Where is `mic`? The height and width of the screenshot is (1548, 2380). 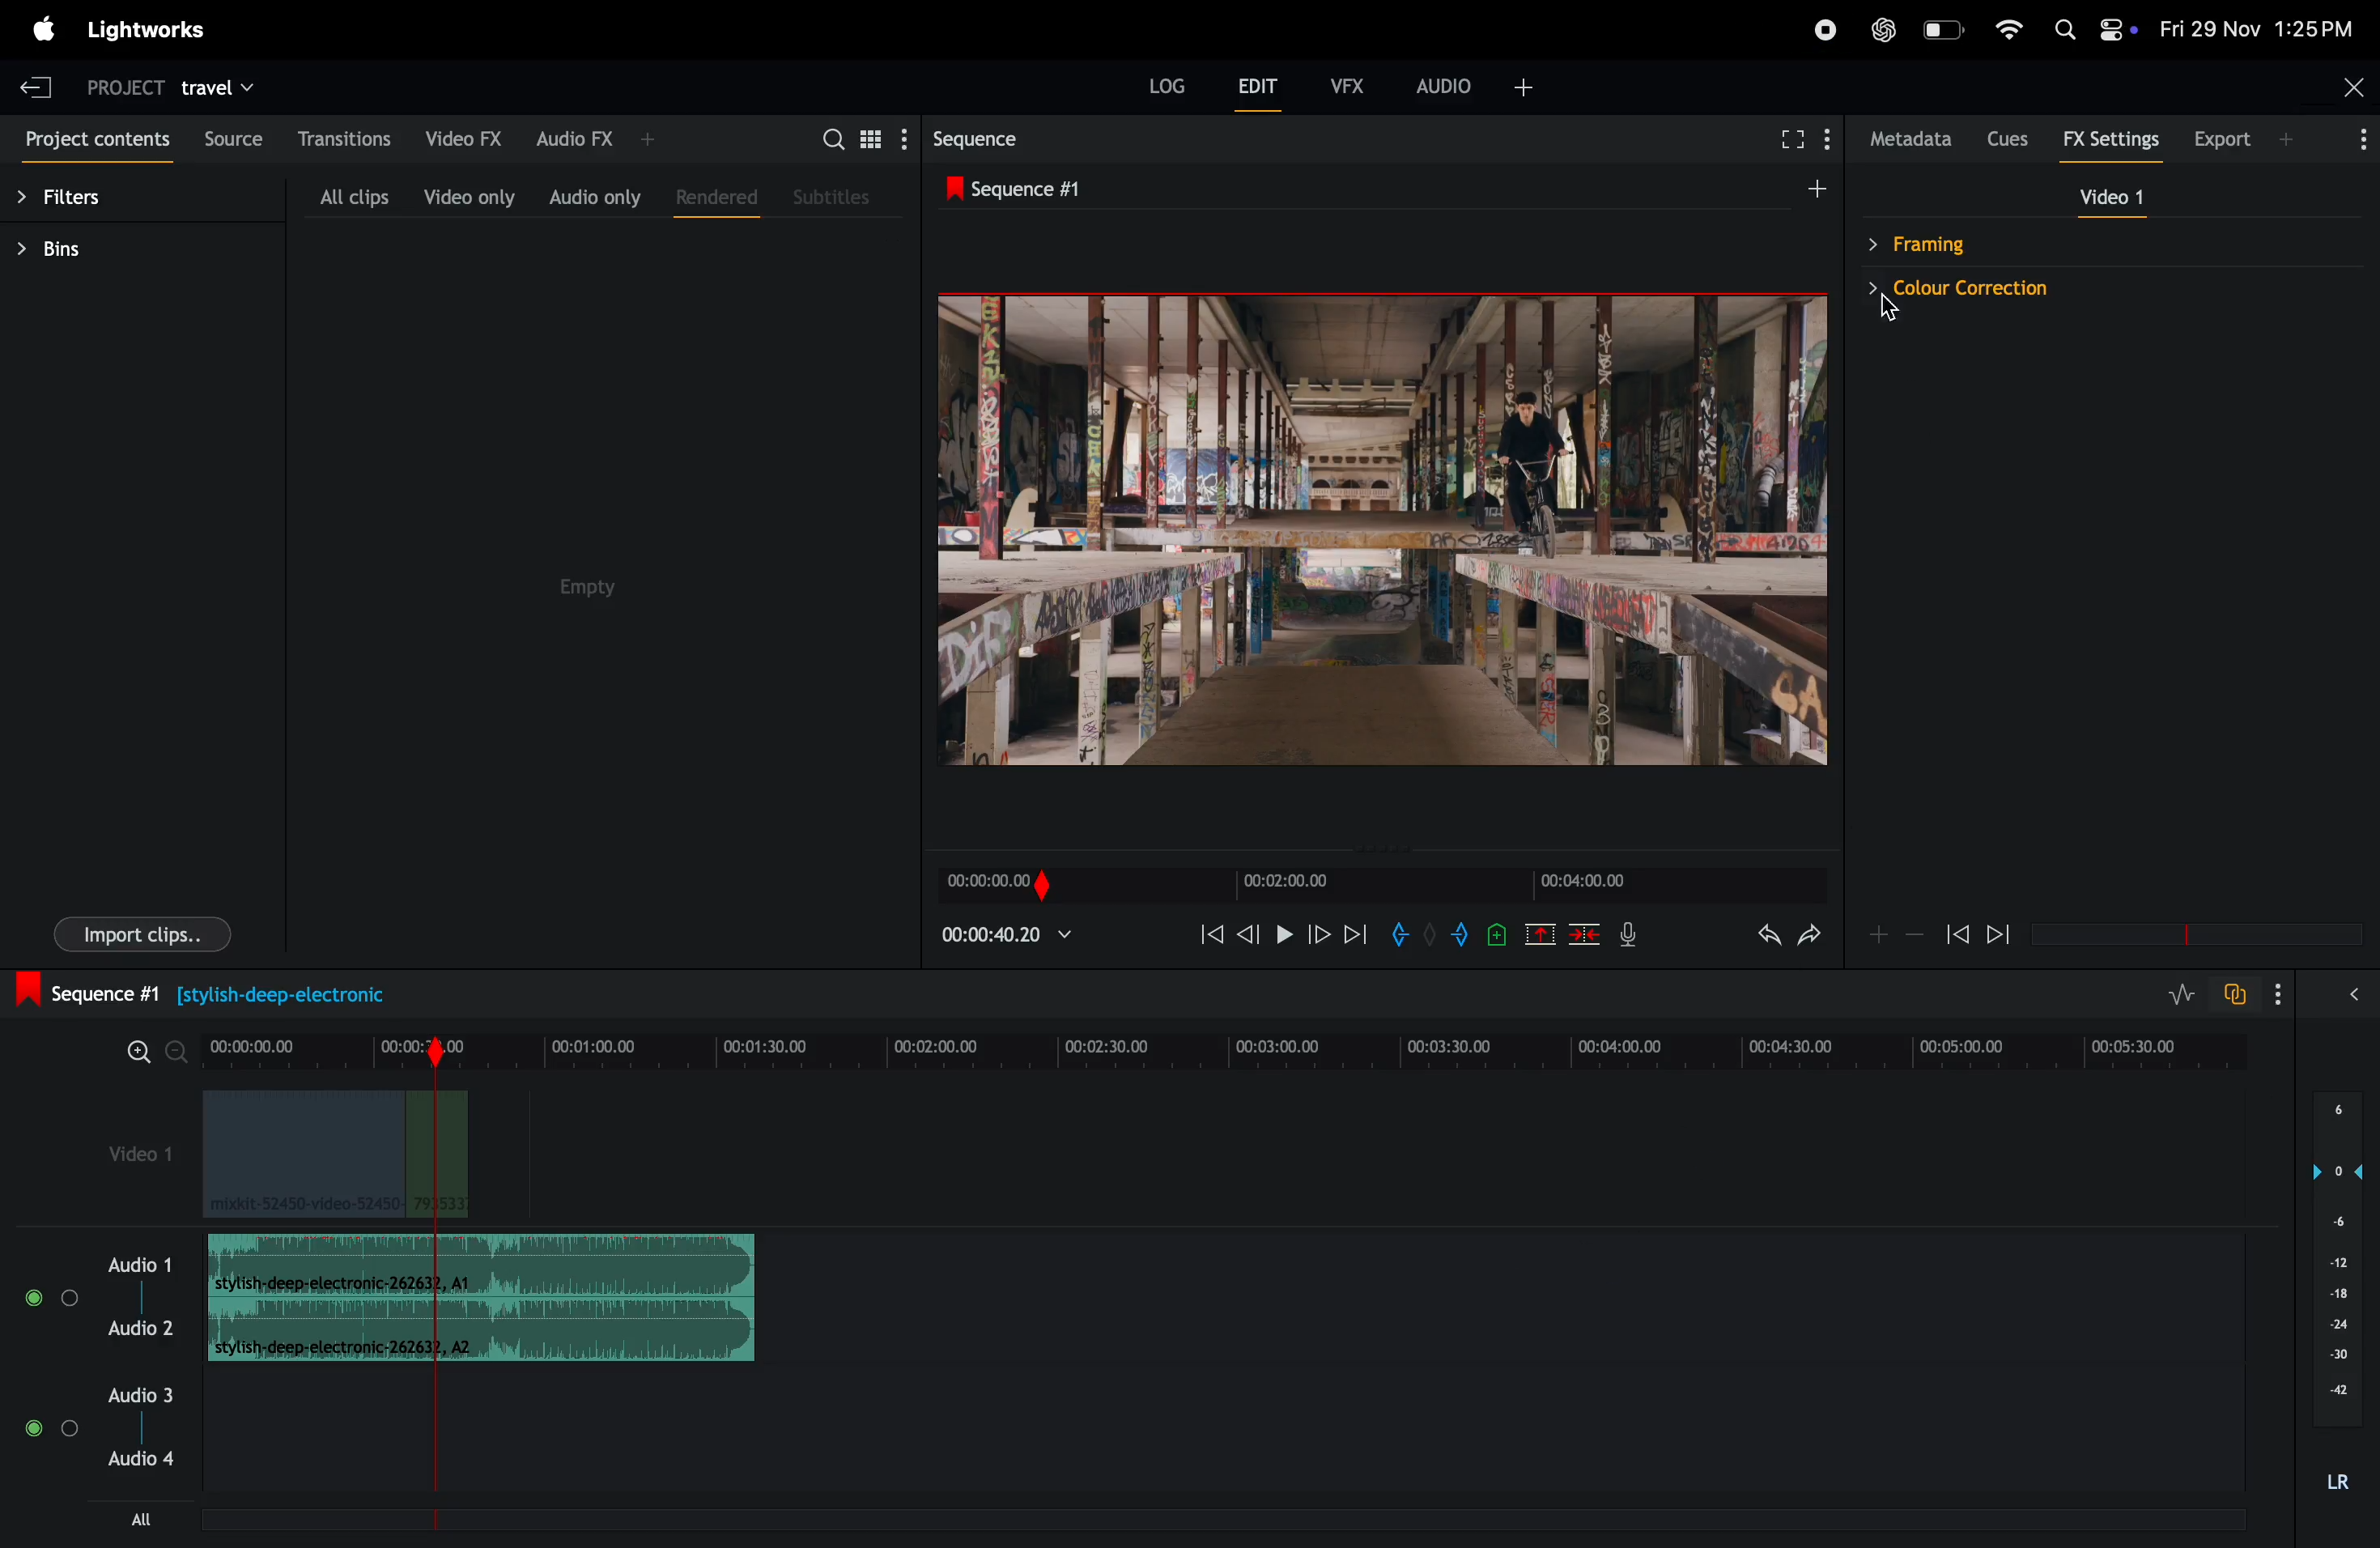 mic is located at coordinates (1634, 934).